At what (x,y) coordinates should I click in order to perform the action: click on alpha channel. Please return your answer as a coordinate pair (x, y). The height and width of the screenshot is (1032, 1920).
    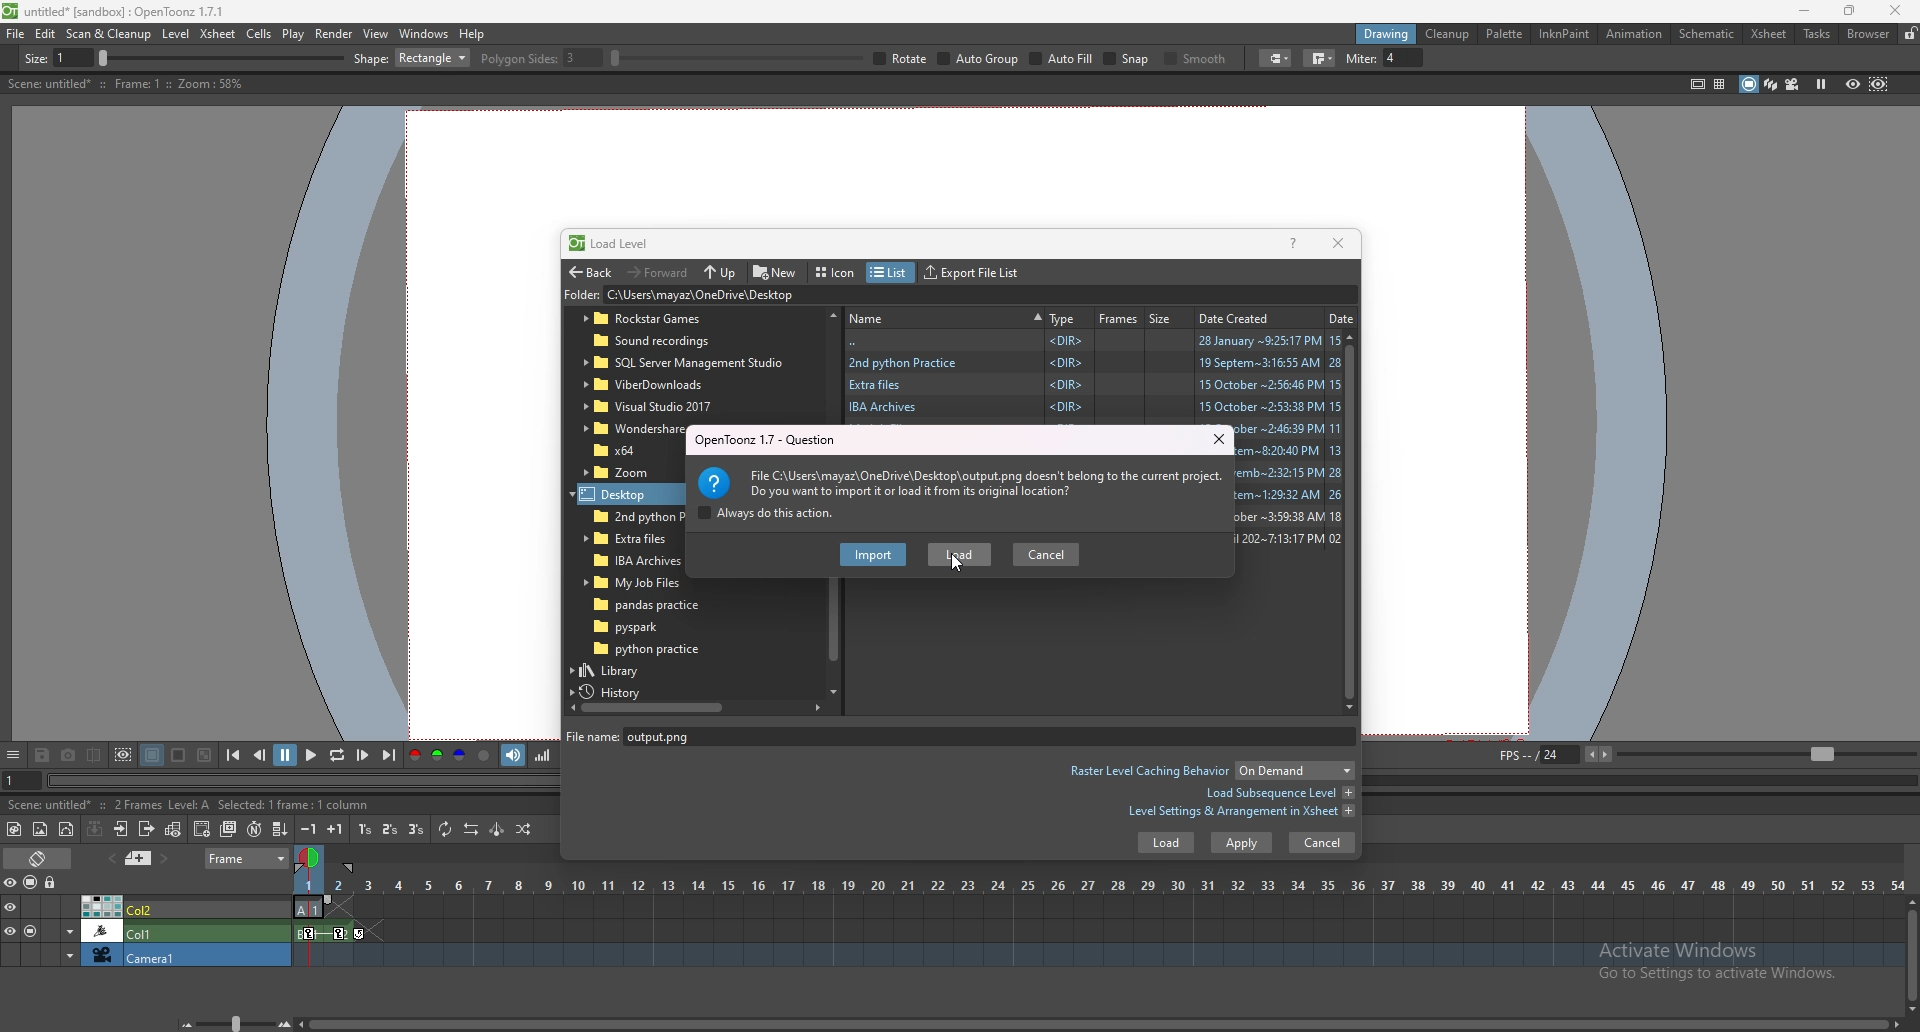
    Looking at the image, I should click on (484, 756).